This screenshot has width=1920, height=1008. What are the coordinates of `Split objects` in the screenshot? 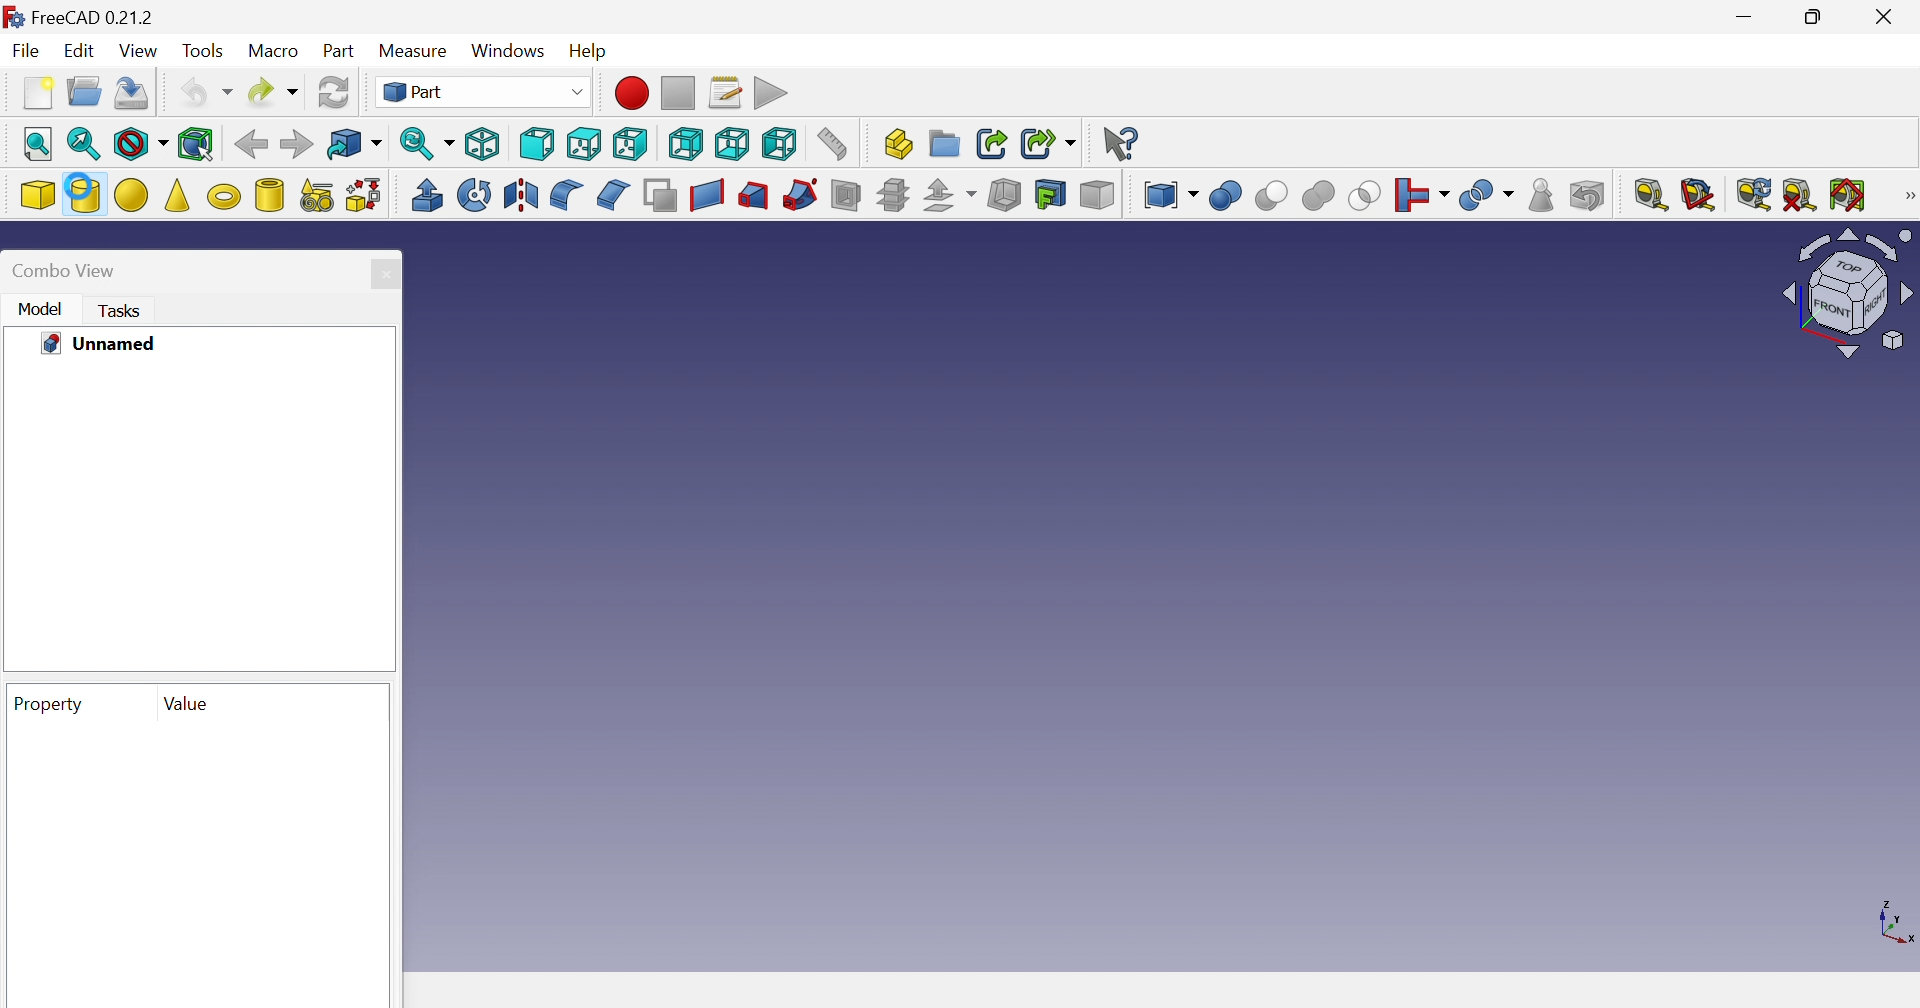 It's located at (1489, 196).